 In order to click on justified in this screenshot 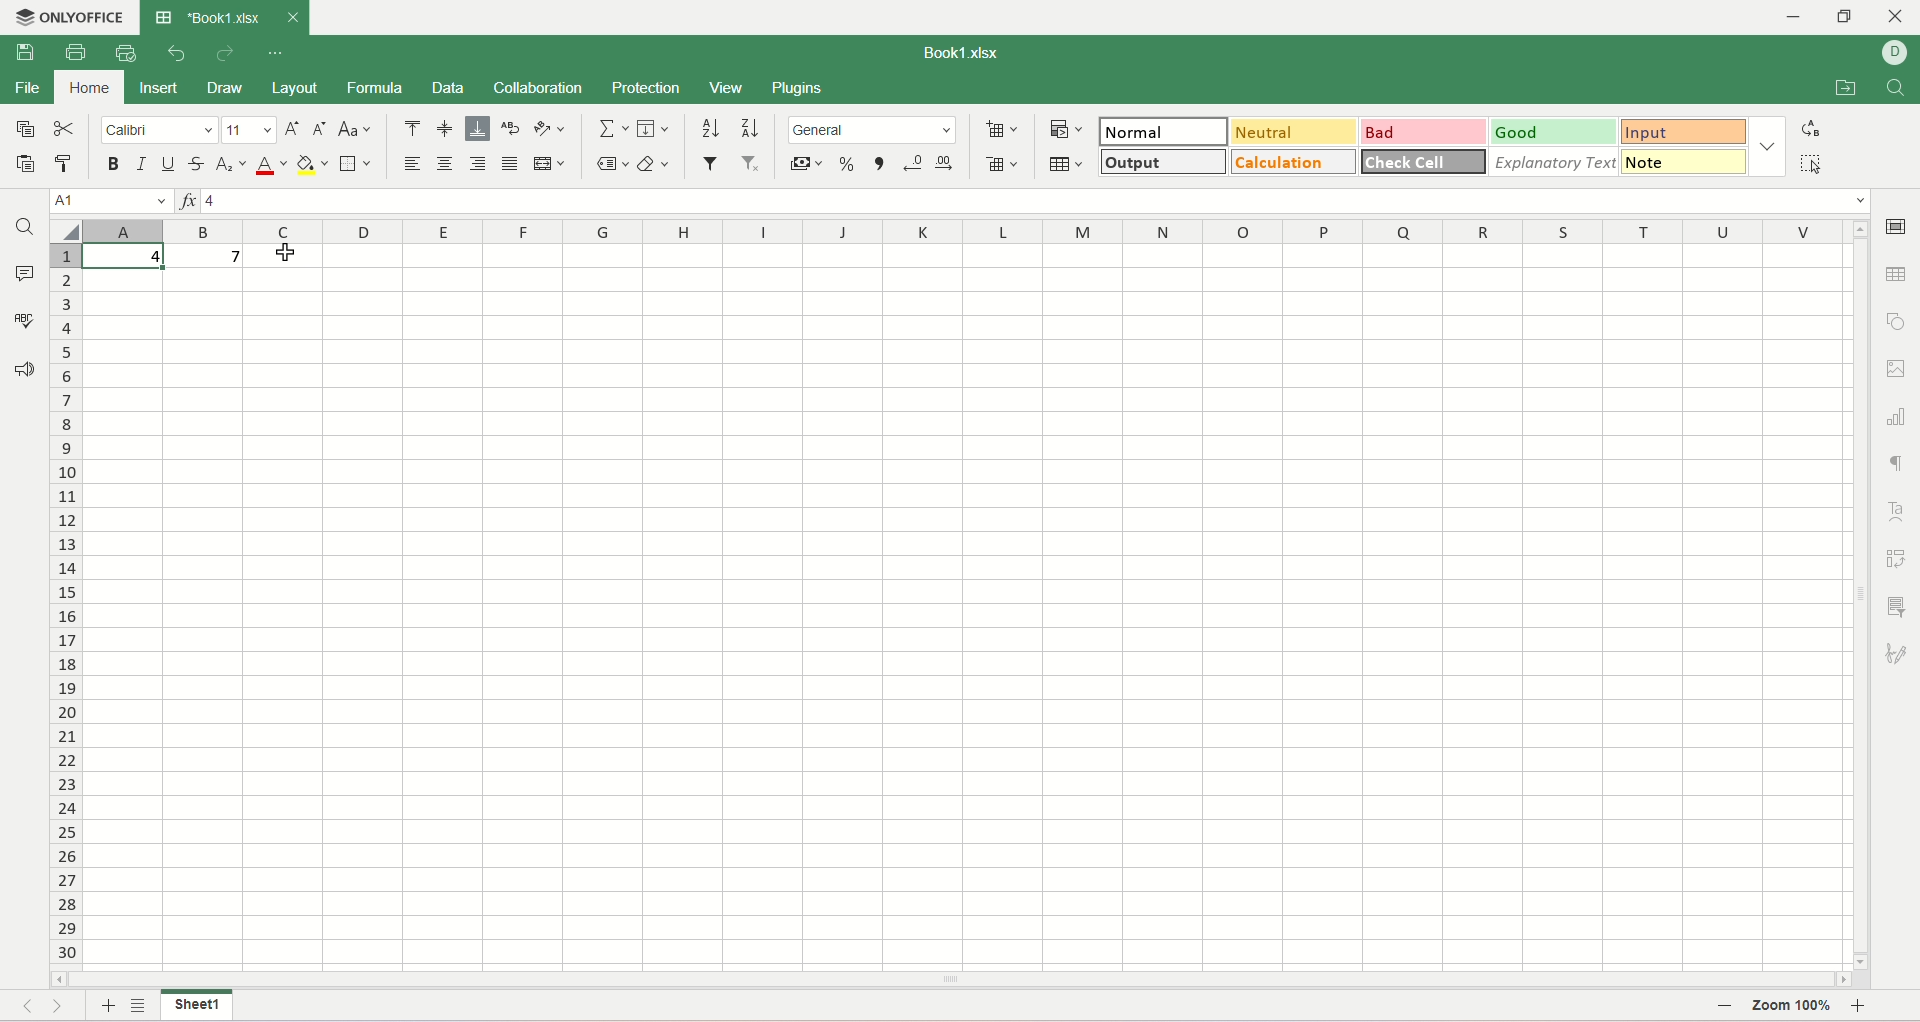, I will do `click(510, 164)`.